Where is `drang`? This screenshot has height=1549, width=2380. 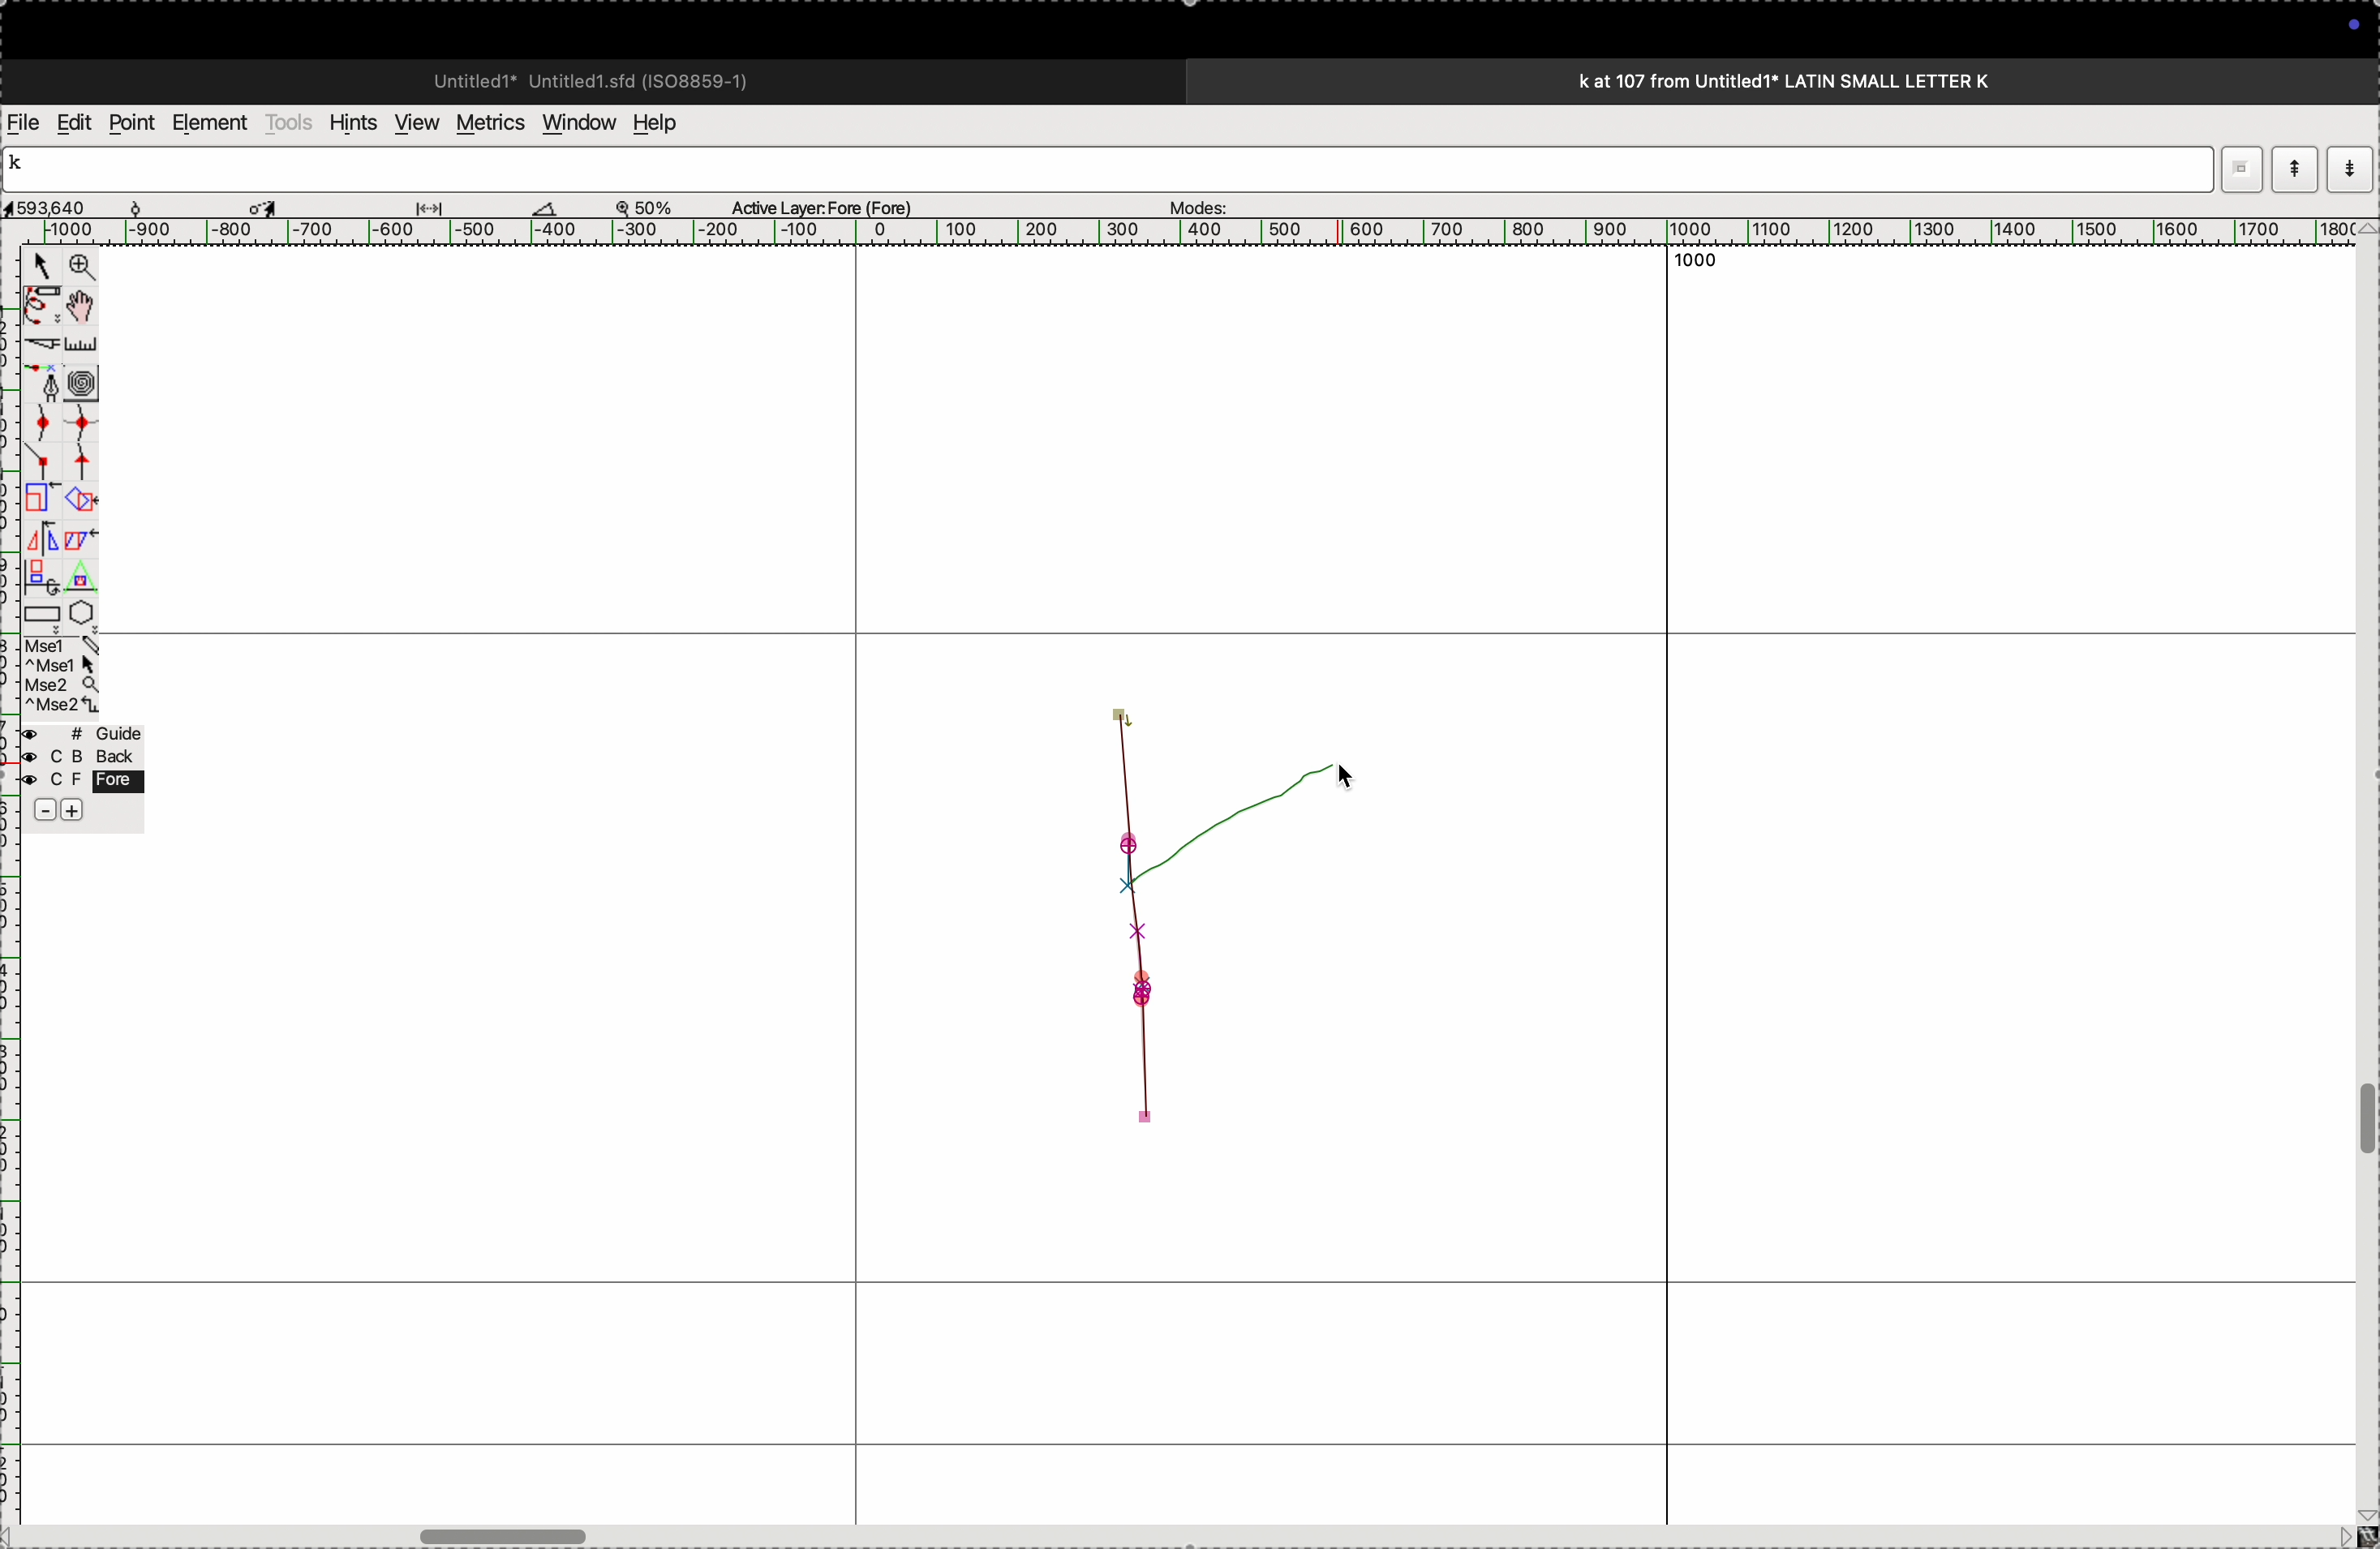 drang is located at coordinates (441, 204).